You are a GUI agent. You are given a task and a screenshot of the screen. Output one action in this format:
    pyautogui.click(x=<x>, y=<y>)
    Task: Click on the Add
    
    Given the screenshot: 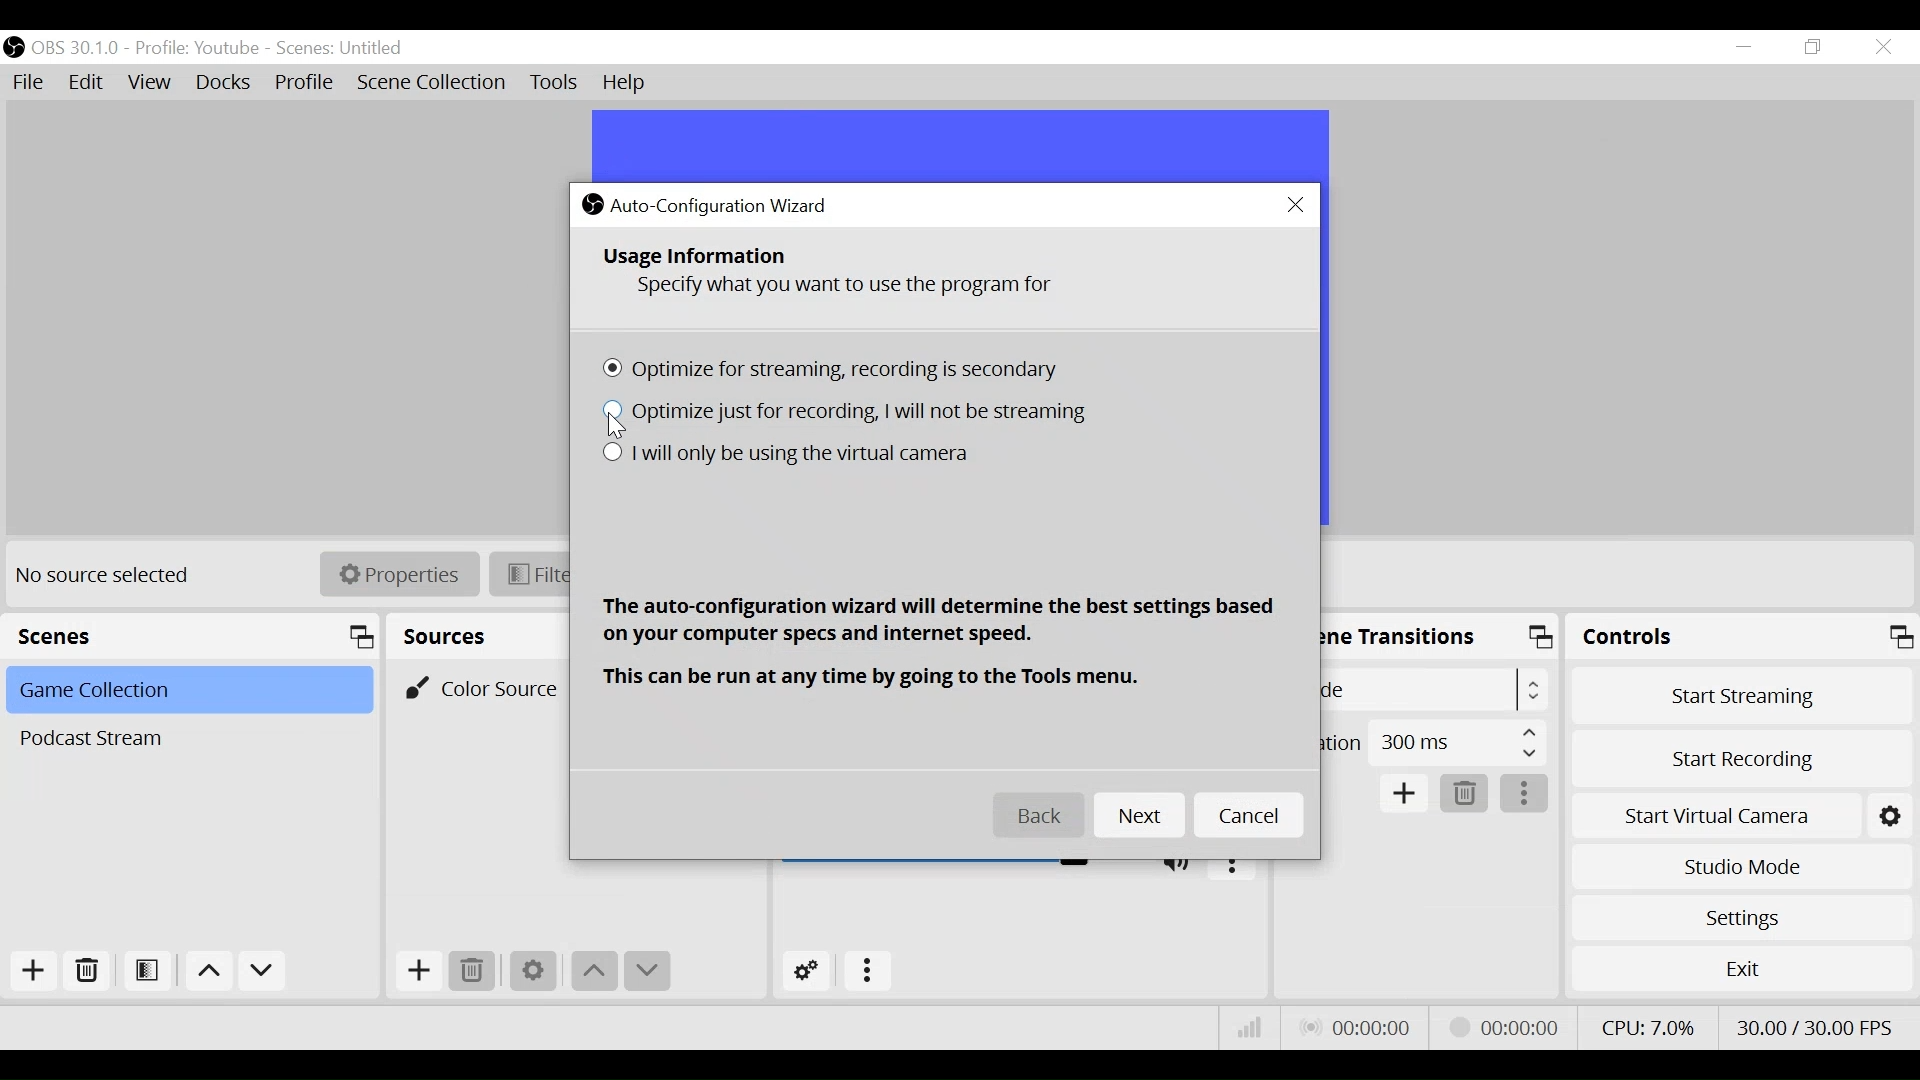 What is the action you would take?
    pyautogui.click(x=1405, y=794)
    